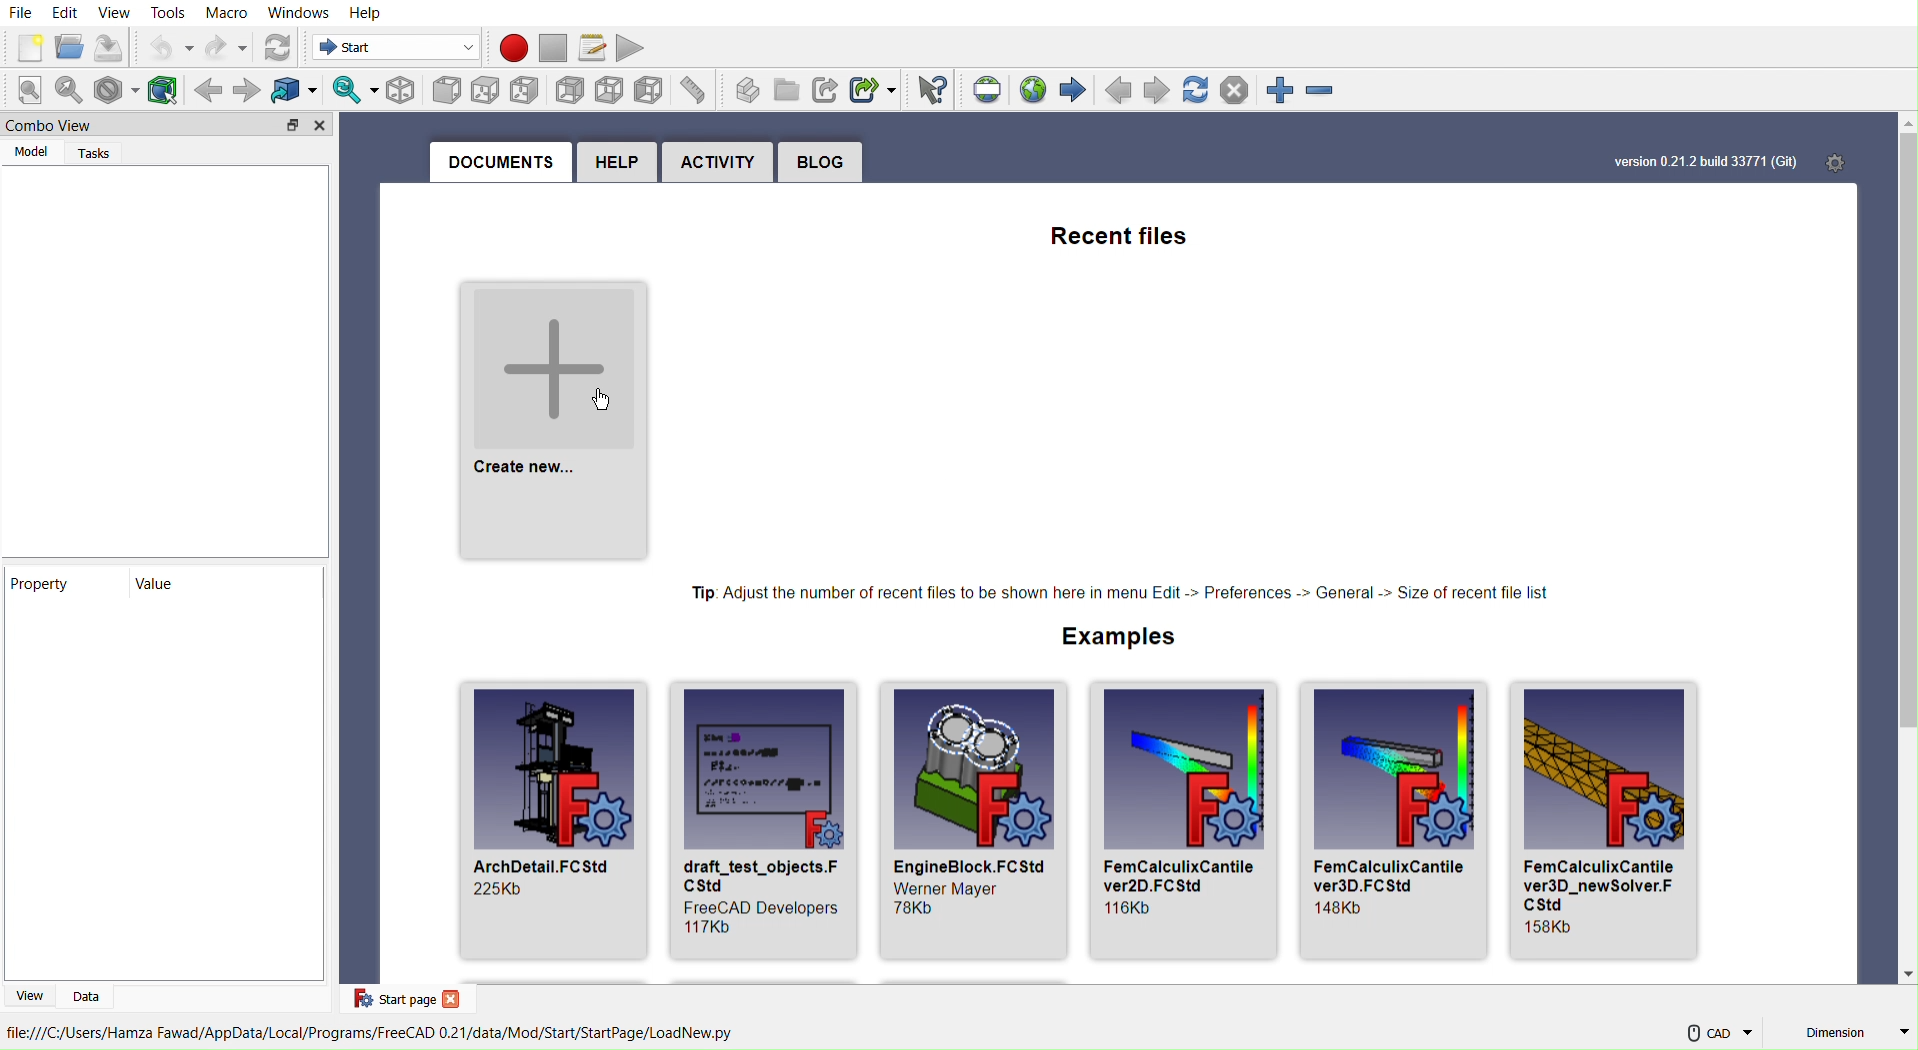 Image resolution: width=1918 pixels, height=1050 pixels. I want to click on Create new project, so click(552, 412).